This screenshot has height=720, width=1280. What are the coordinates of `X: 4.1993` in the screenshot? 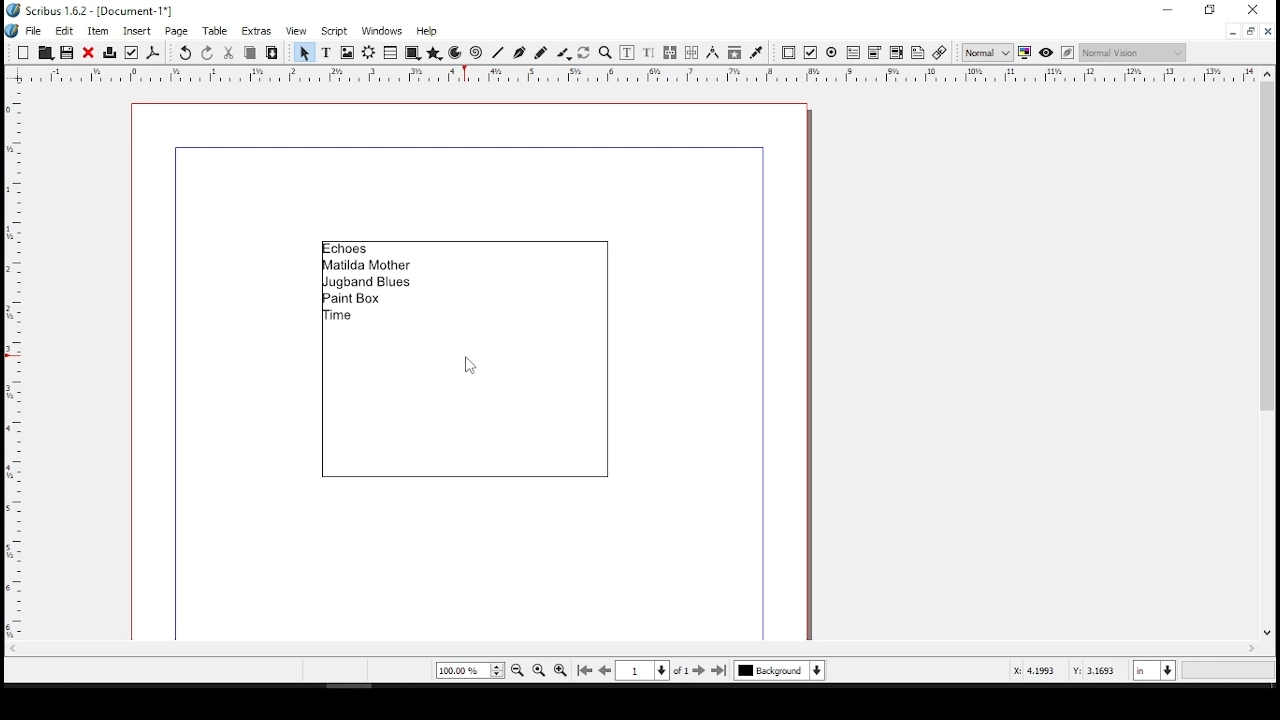 It's located at (1029, 670).